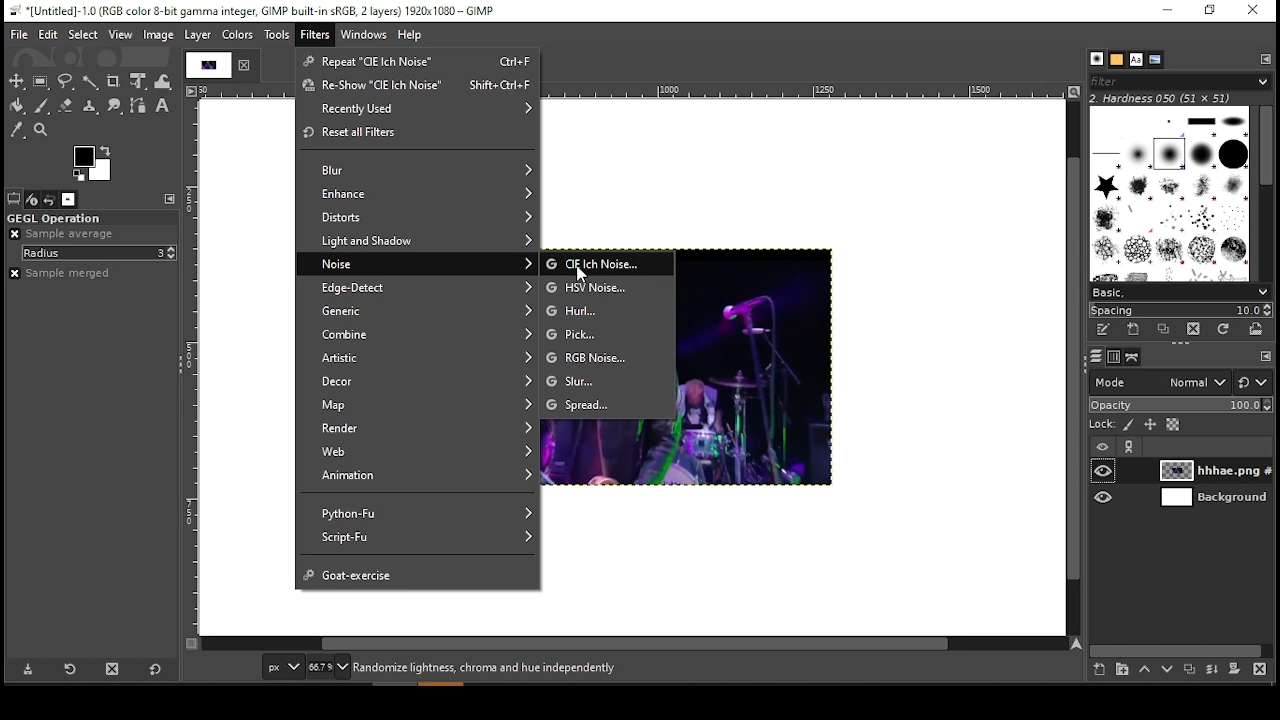 This screenshot has height=720, width=1280. What do you see at coordinates (91, 163) in the screenshot?
I see `color` at bounding box center [91, 163].